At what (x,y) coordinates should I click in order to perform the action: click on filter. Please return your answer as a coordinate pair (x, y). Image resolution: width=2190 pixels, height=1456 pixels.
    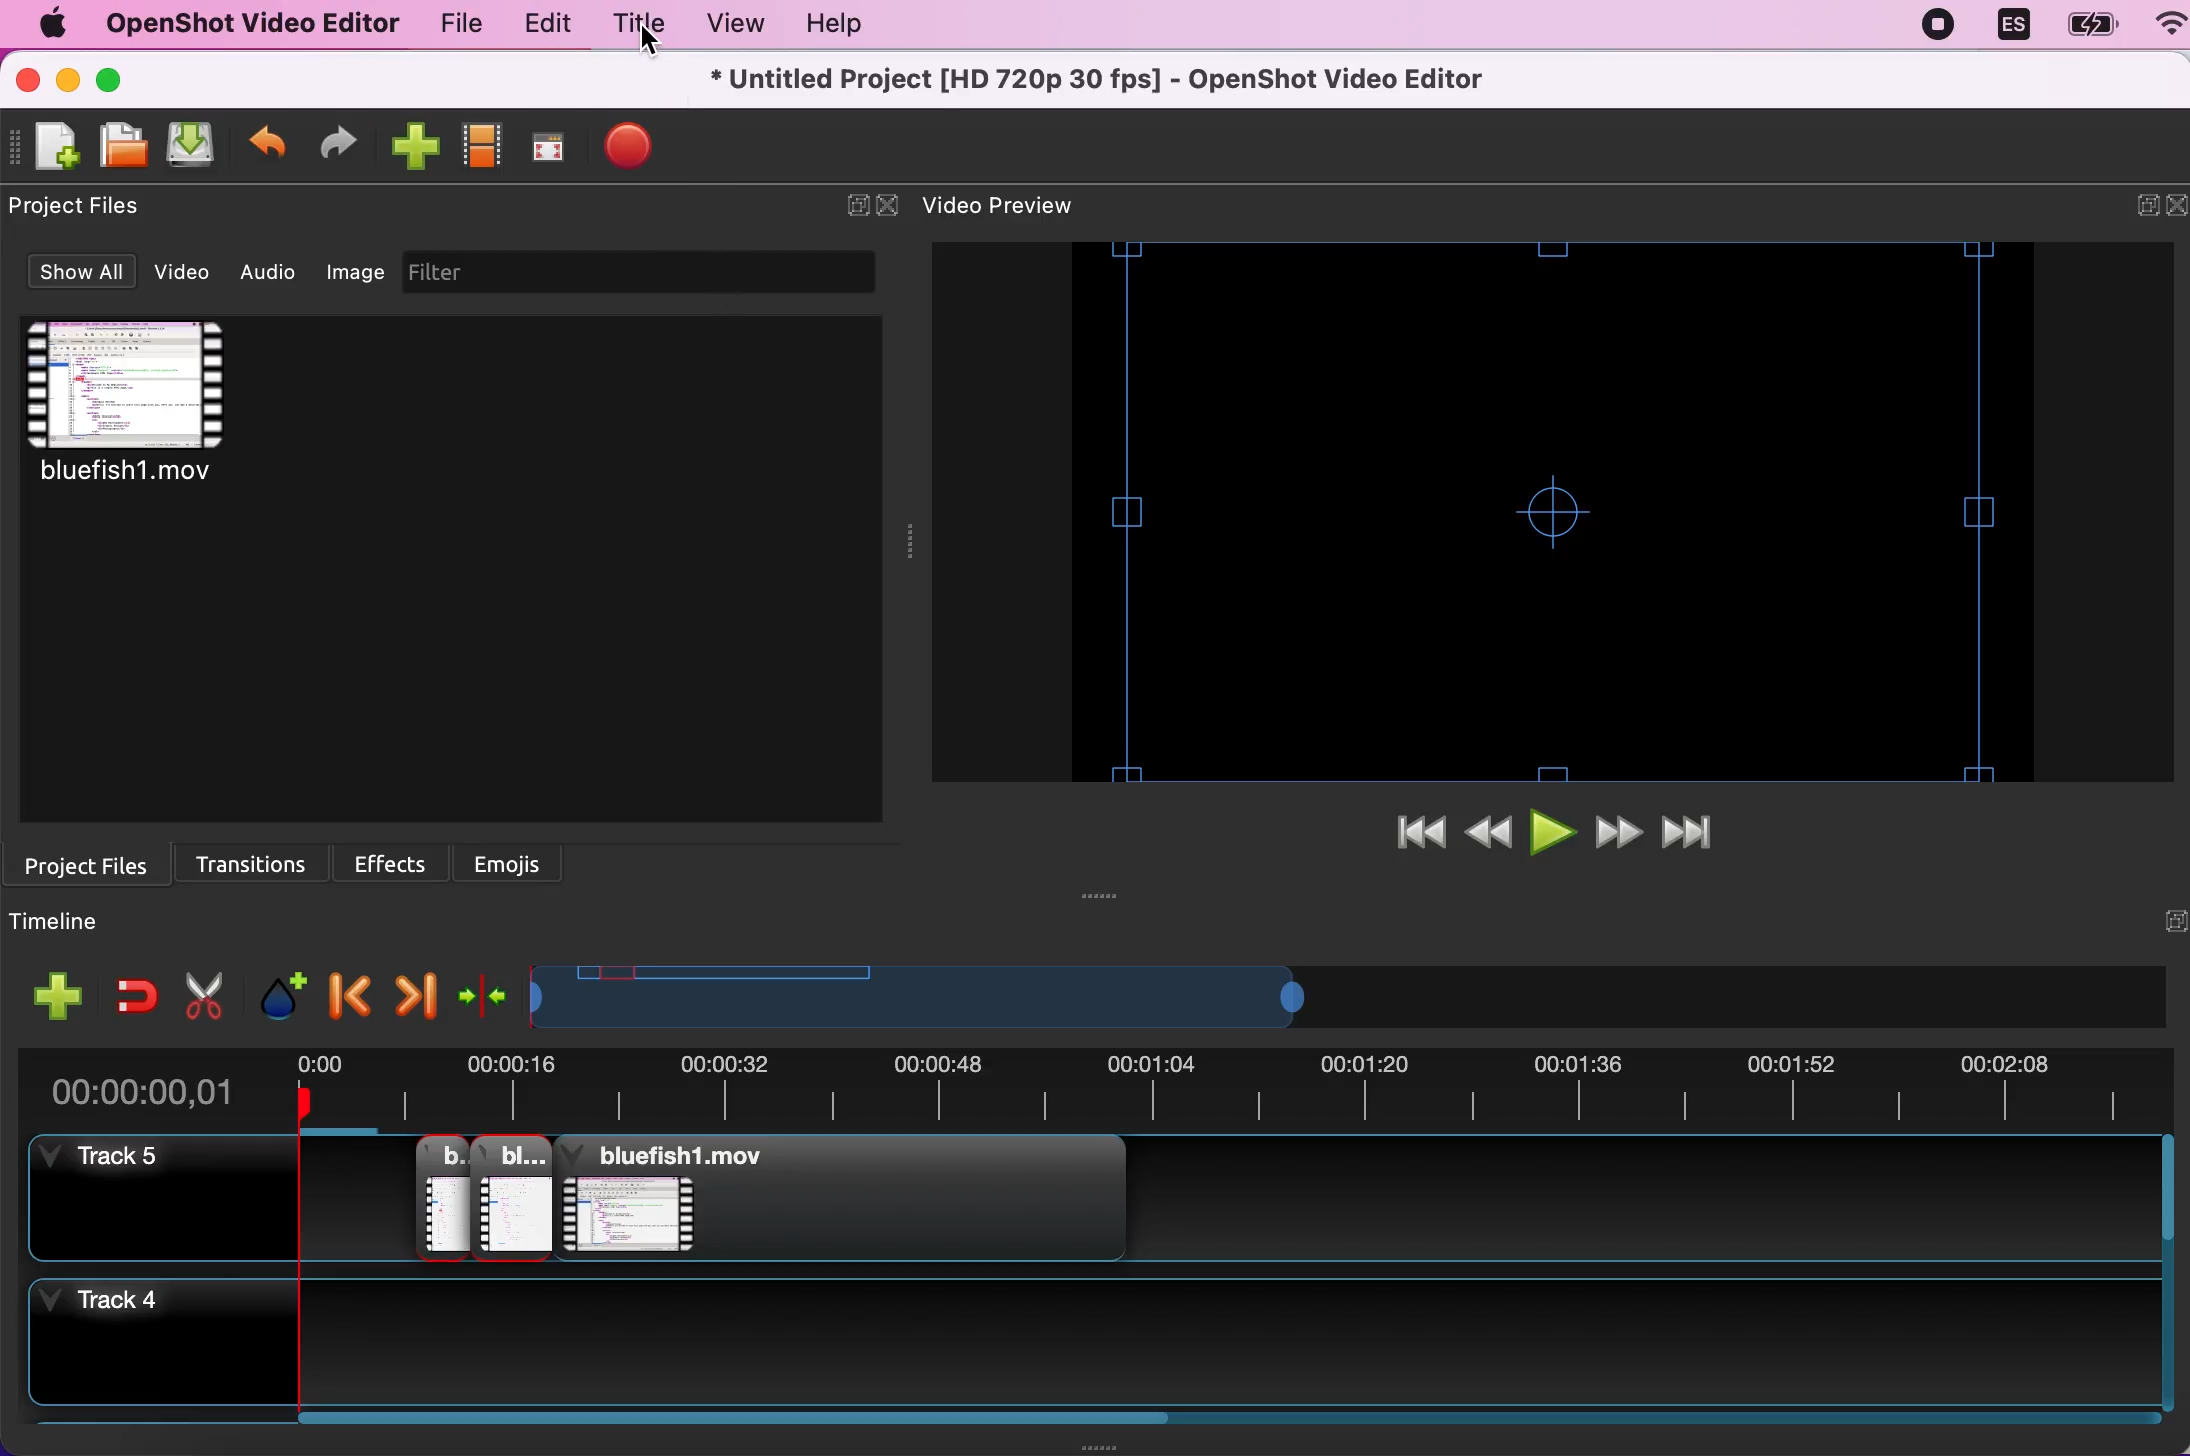
    Looking at the image, I should click on (660, 272).